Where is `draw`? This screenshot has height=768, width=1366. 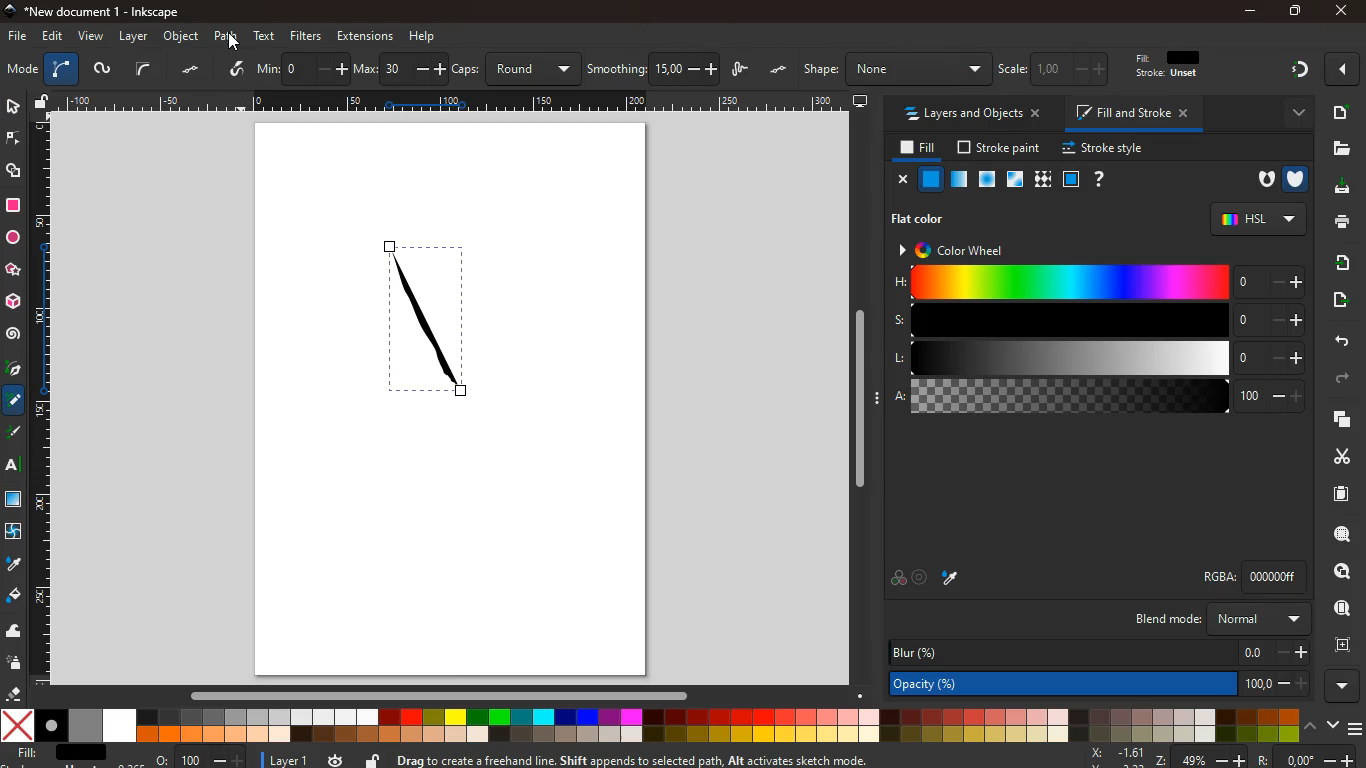
draw is located at coordinates (238, 70).